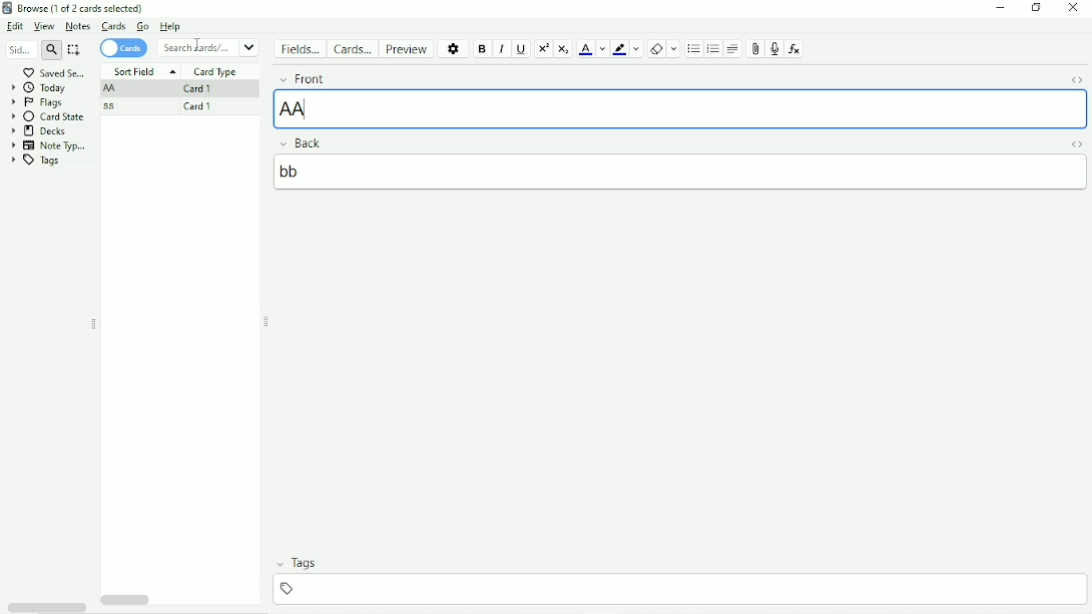 The image size is (1092, 614). I want to click on add tag, so click(684, 587).